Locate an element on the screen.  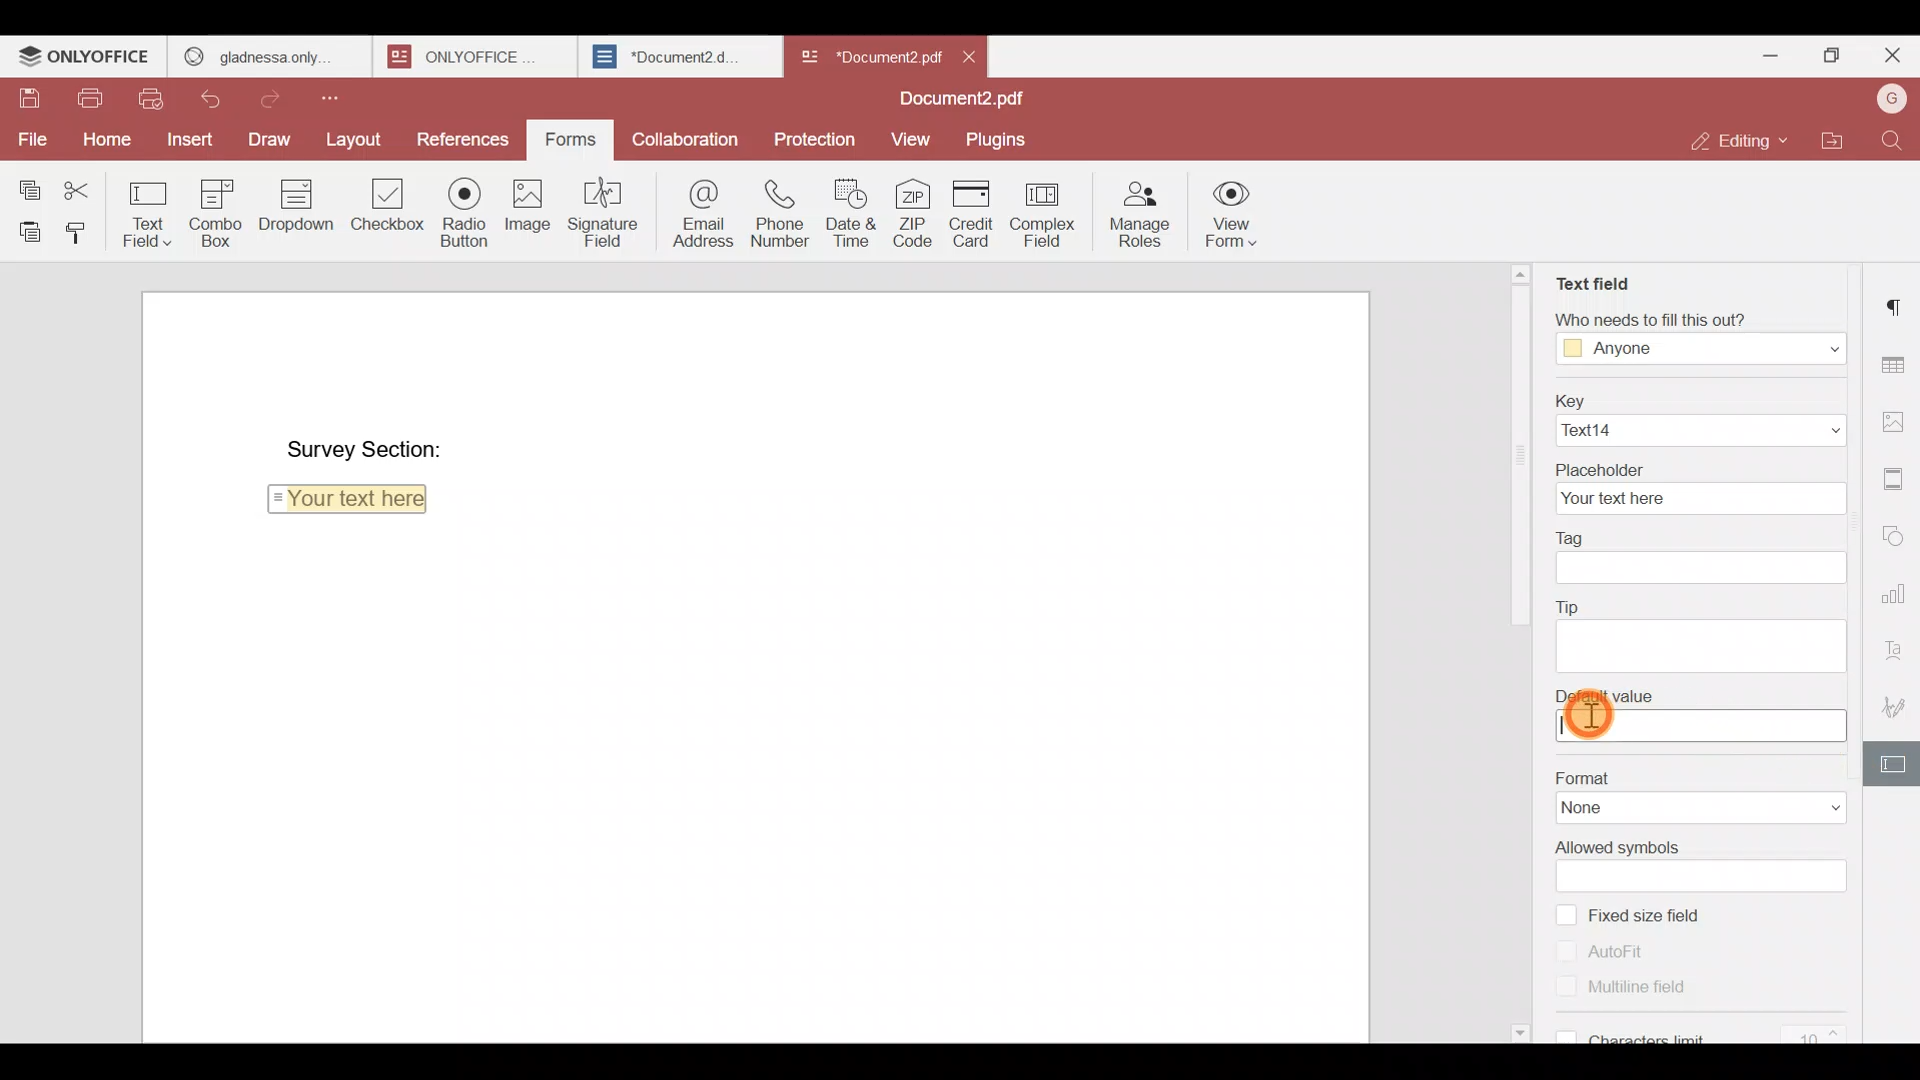
Protection is located at coordinates (816, 137).